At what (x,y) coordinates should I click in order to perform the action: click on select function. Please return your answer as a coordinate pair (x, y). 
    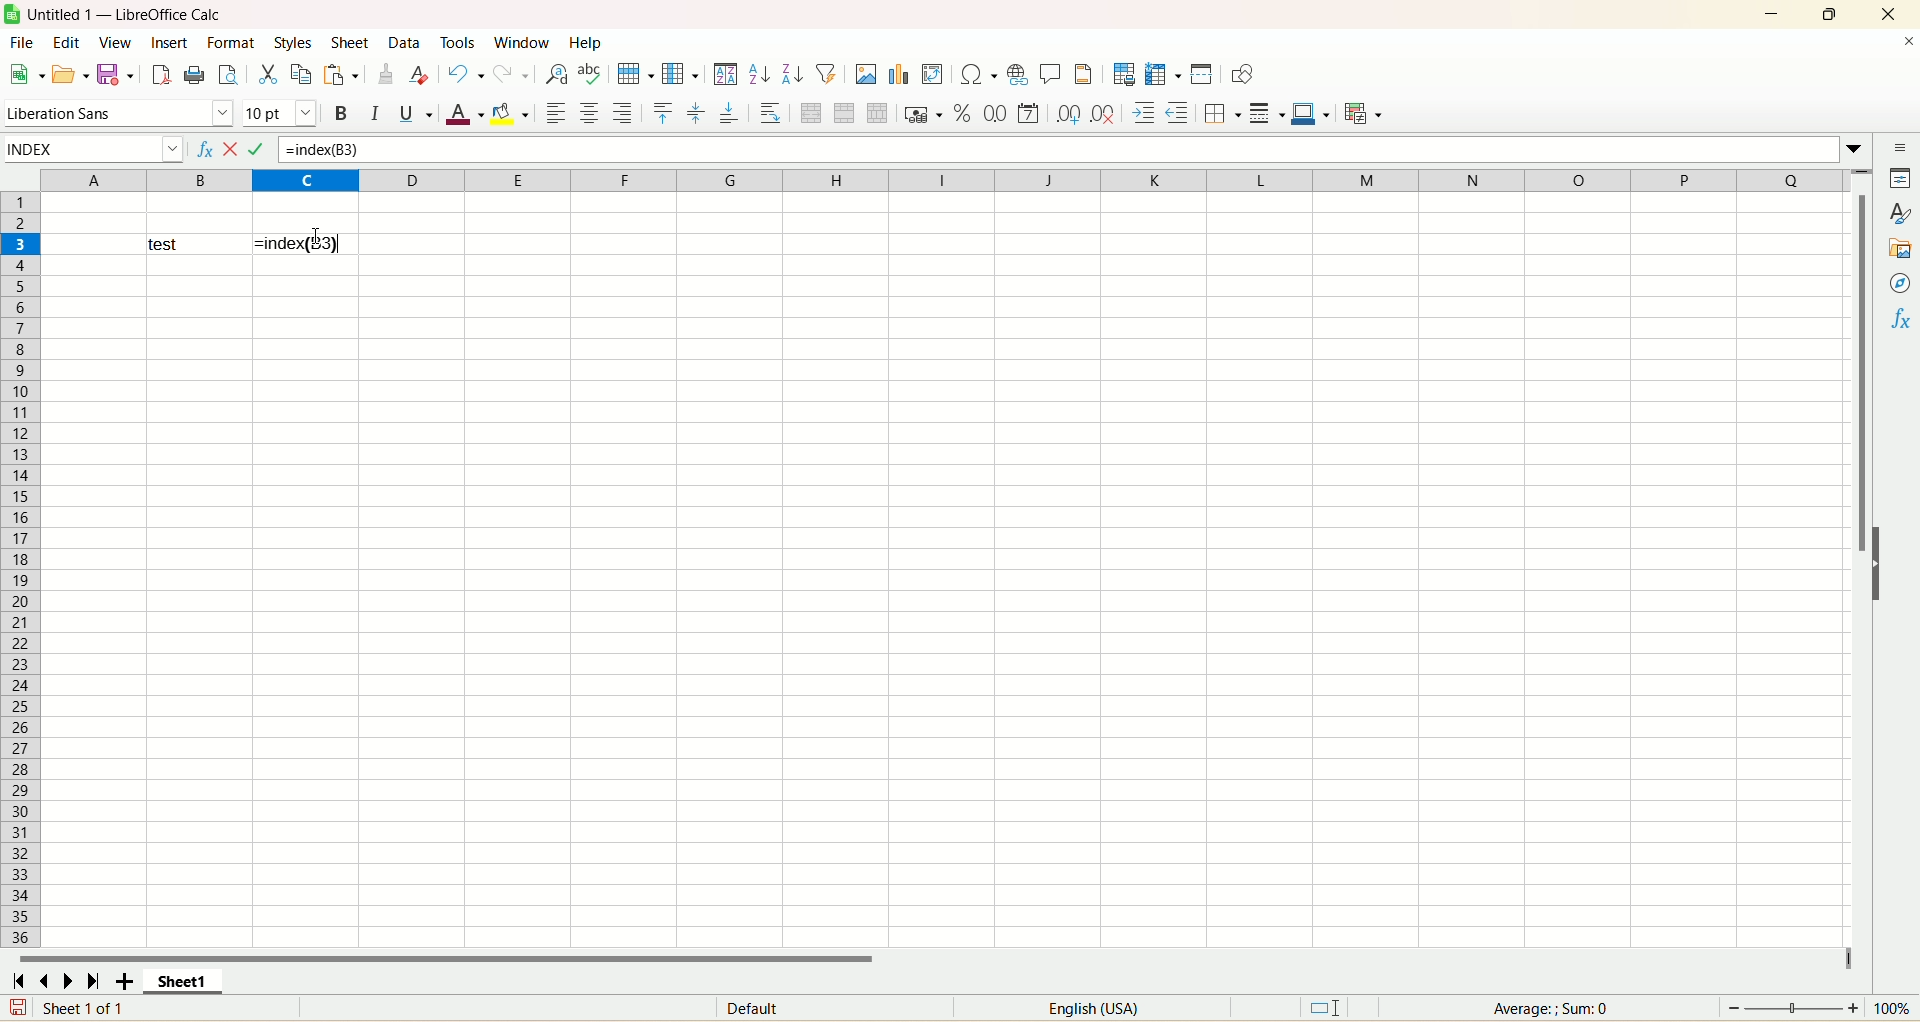
    Looking at the image, I should click on (236, 150).